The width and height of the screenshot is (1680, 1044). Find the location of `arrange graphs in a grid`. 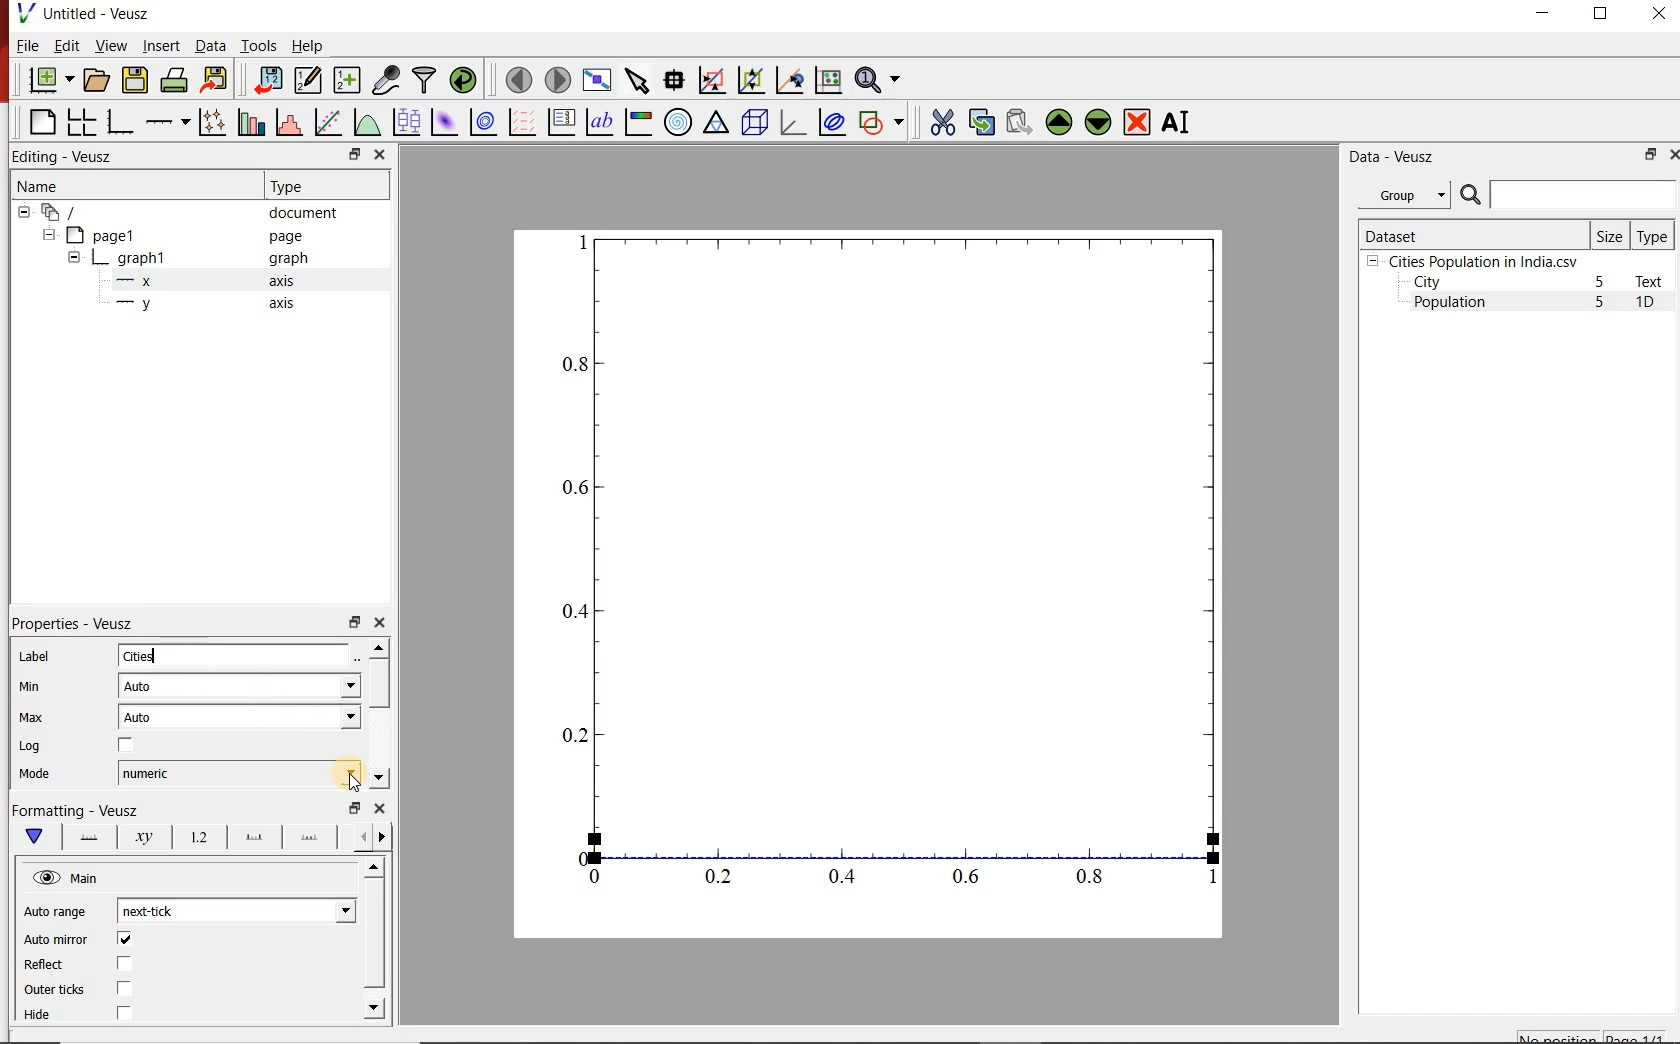

arrange graphs in a grid is located at coordinates (81, 122).